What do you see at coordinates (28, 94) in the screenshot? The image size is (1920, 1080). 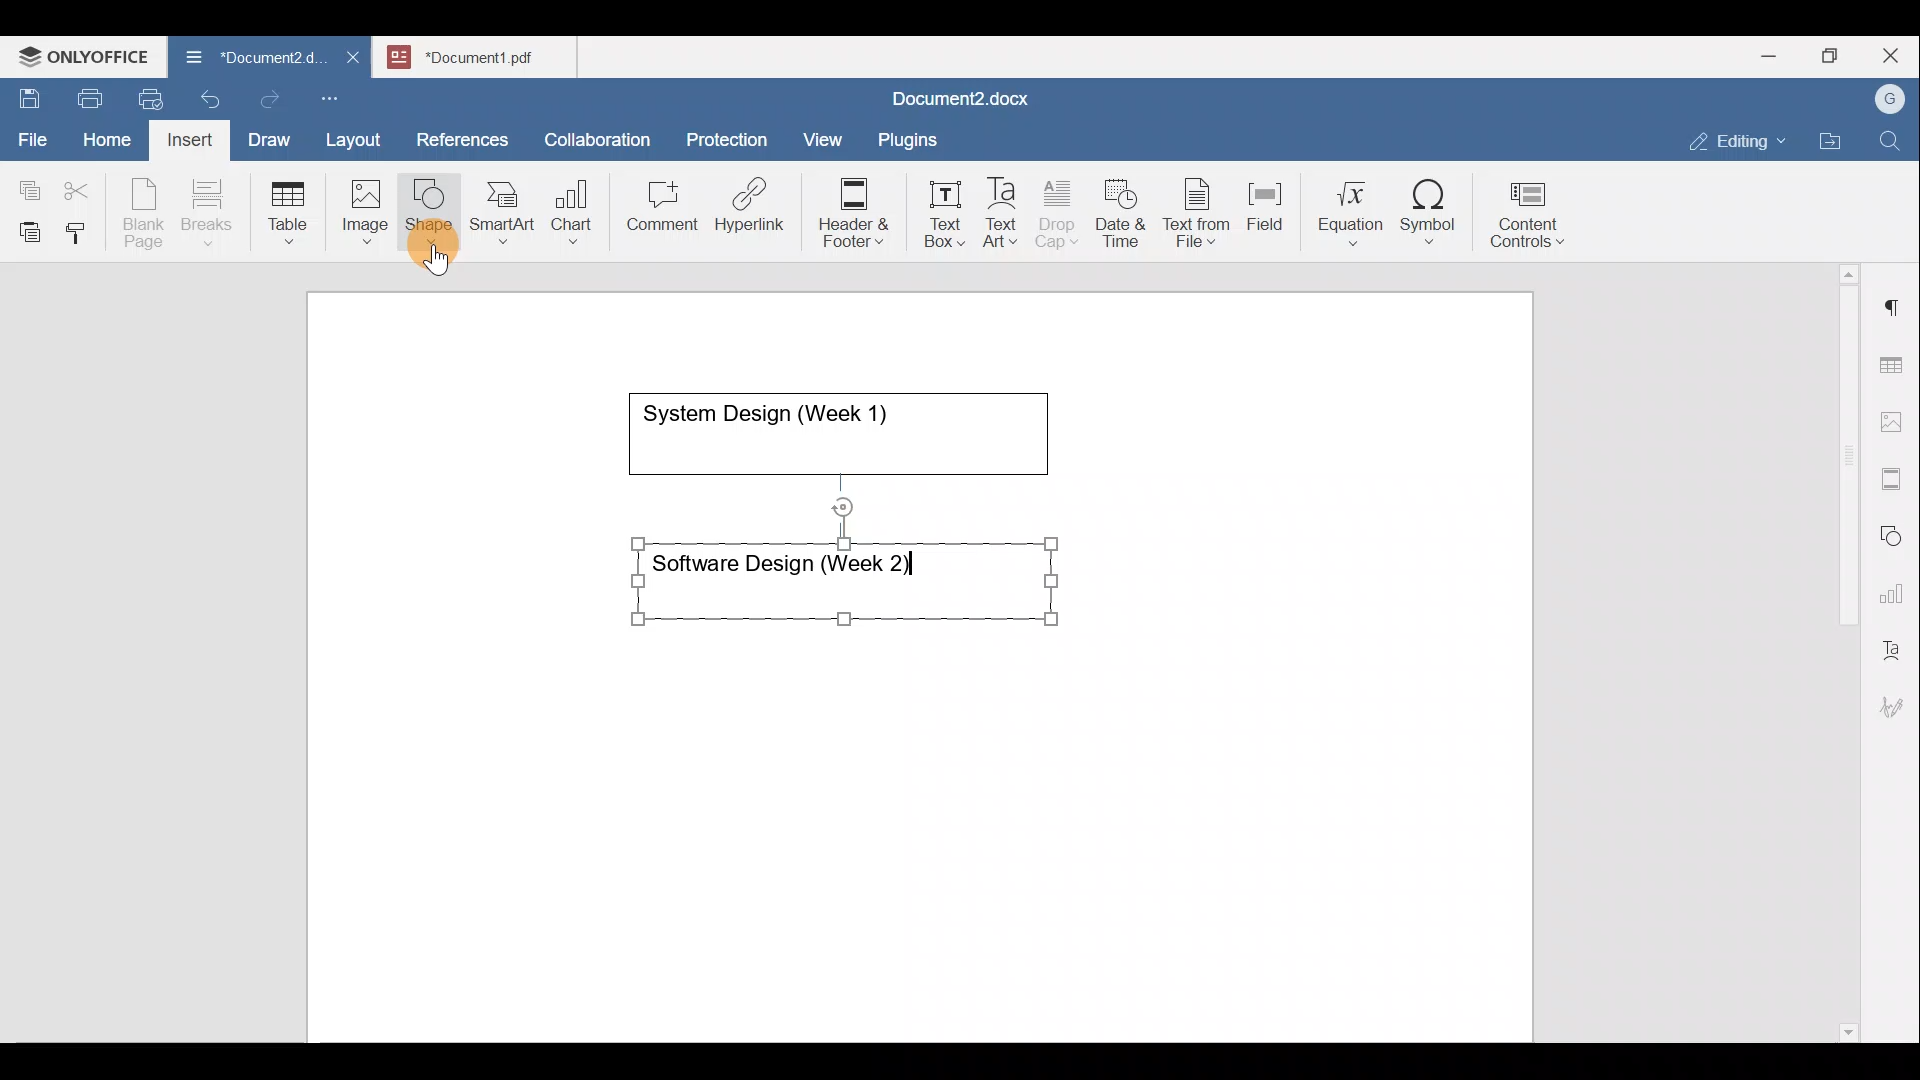 I see `Save` at bounding box center [28, 94].